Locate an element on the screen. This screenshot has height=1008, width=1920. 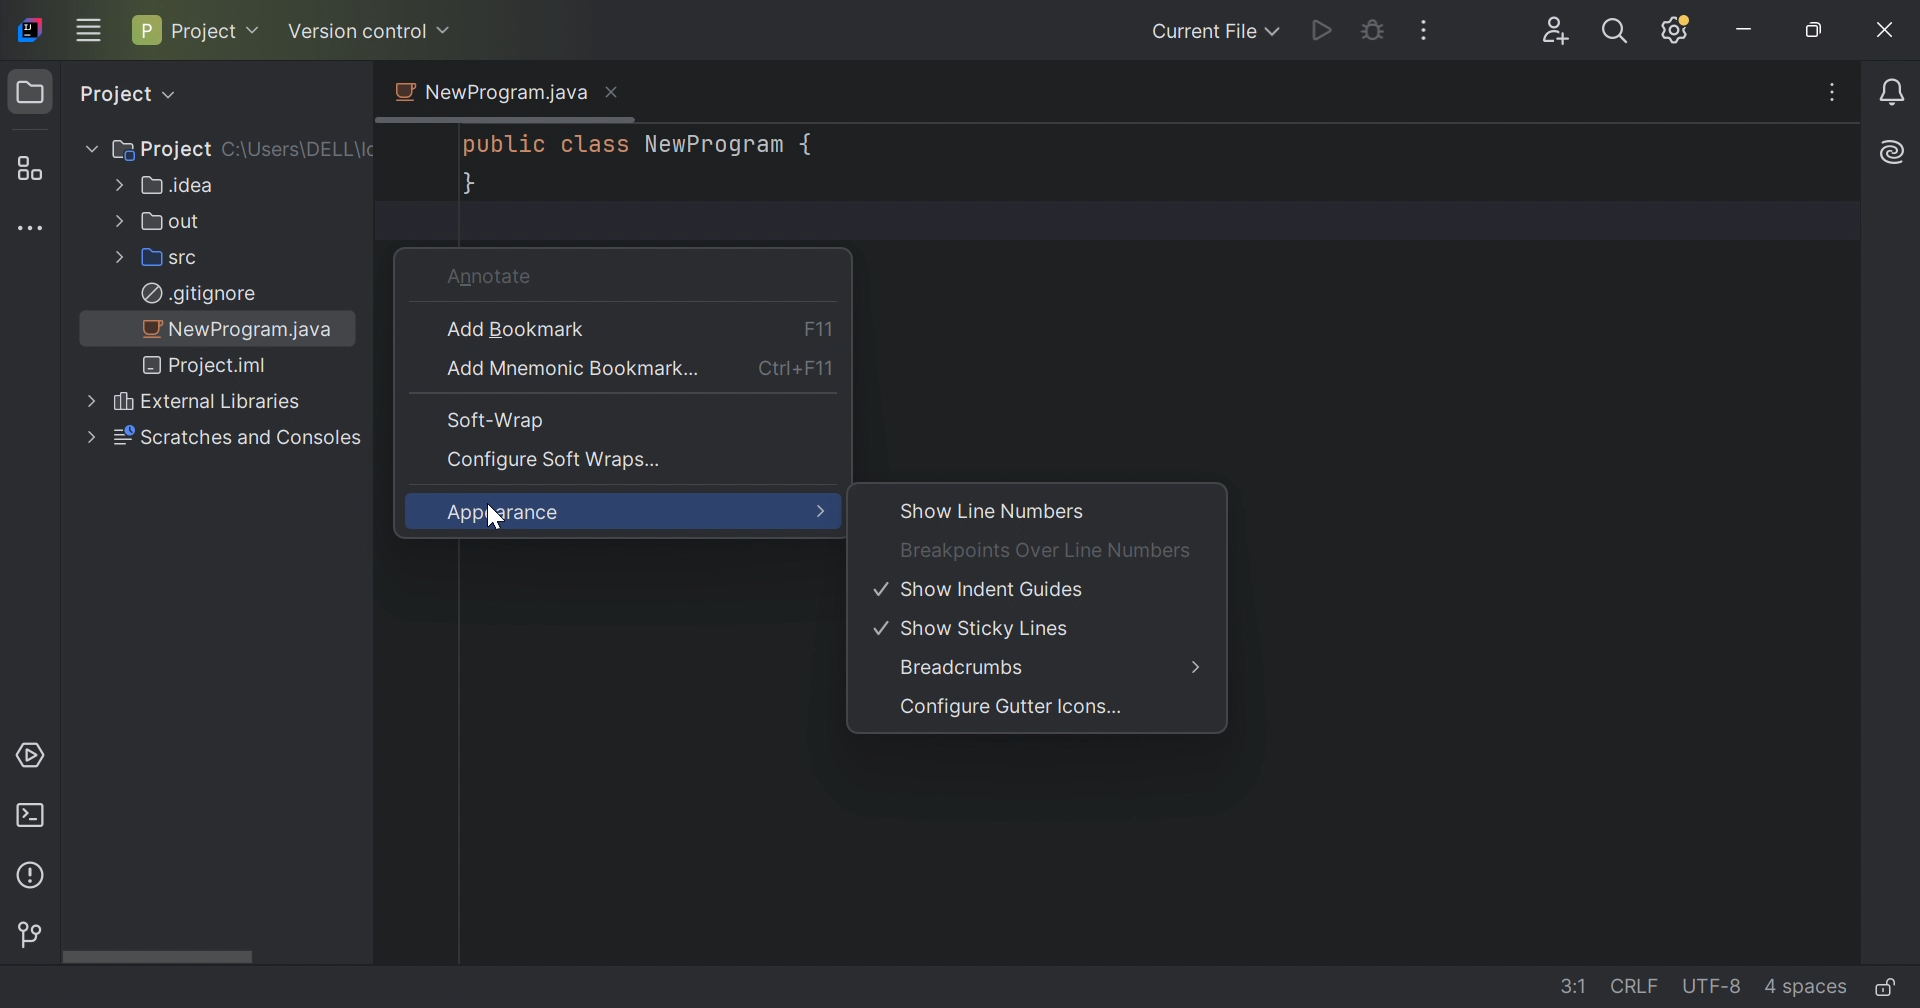
Project is located at coordinates (163, 148).